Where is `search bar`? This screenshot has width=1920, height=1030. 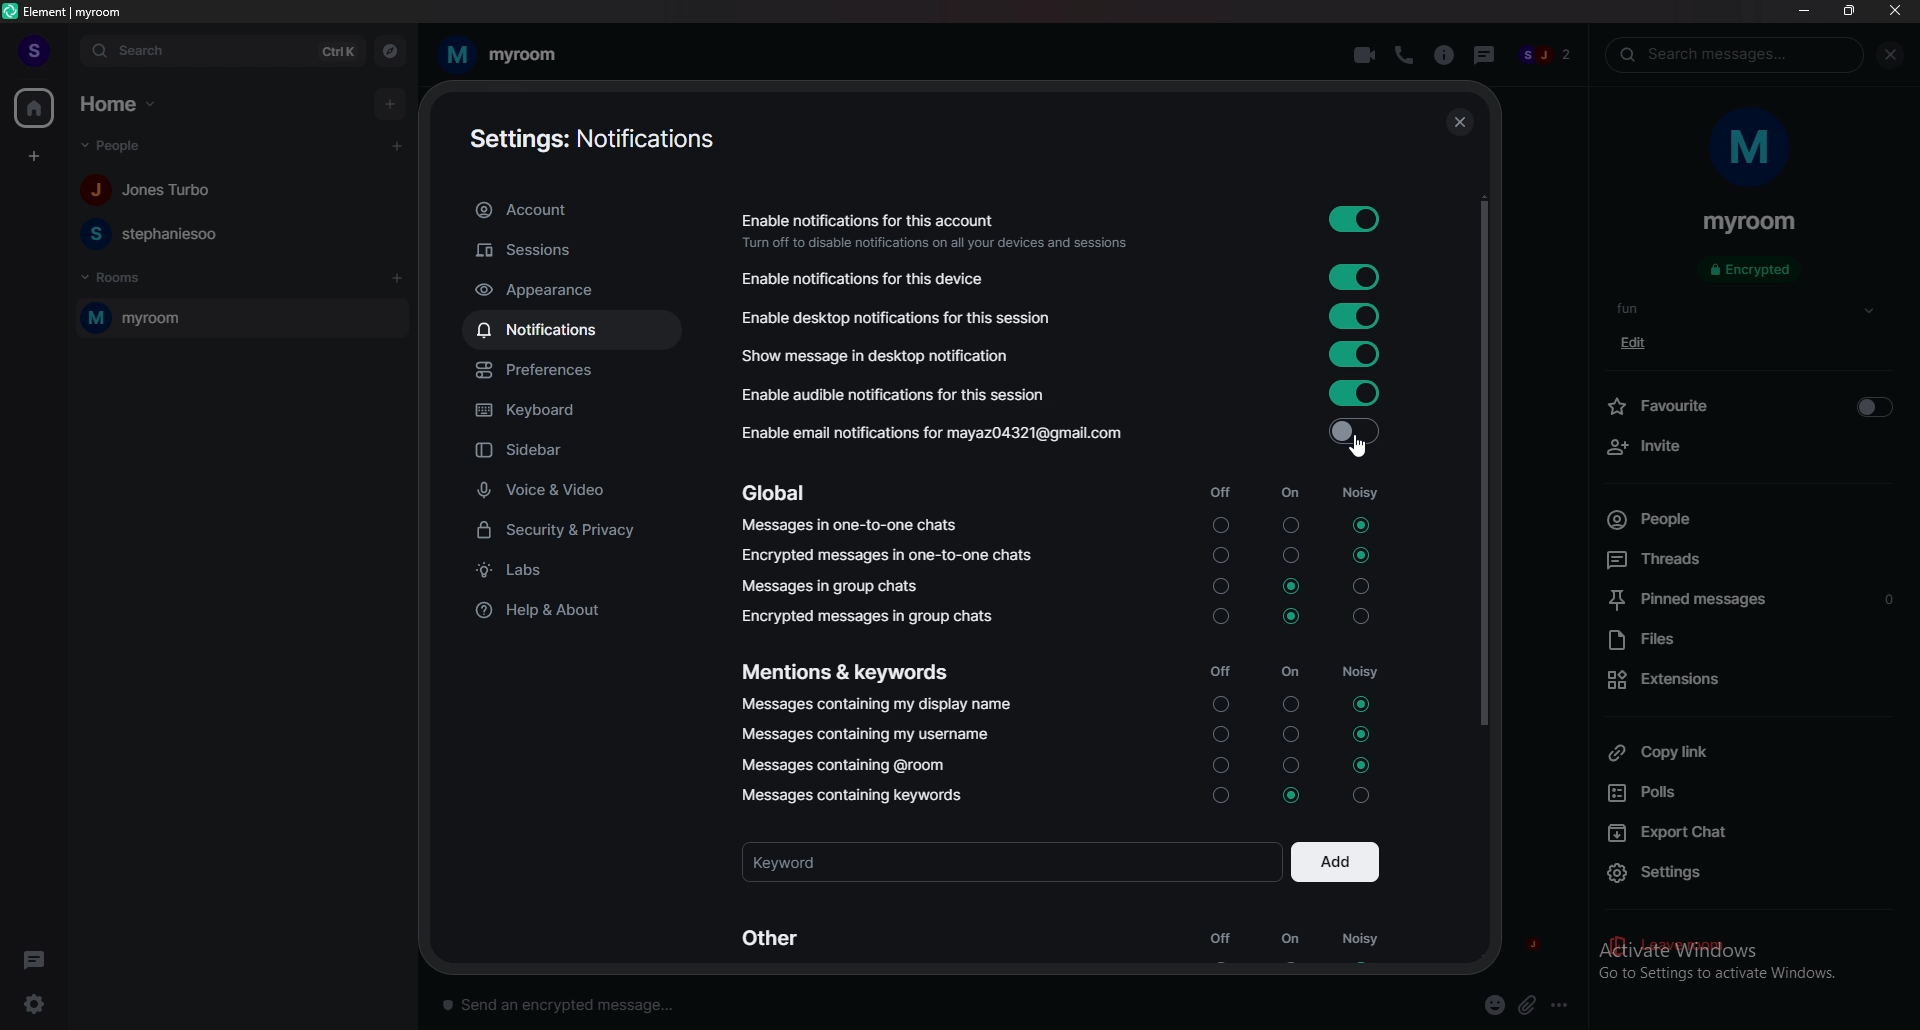 search bar is located at coordinates (223, 50).